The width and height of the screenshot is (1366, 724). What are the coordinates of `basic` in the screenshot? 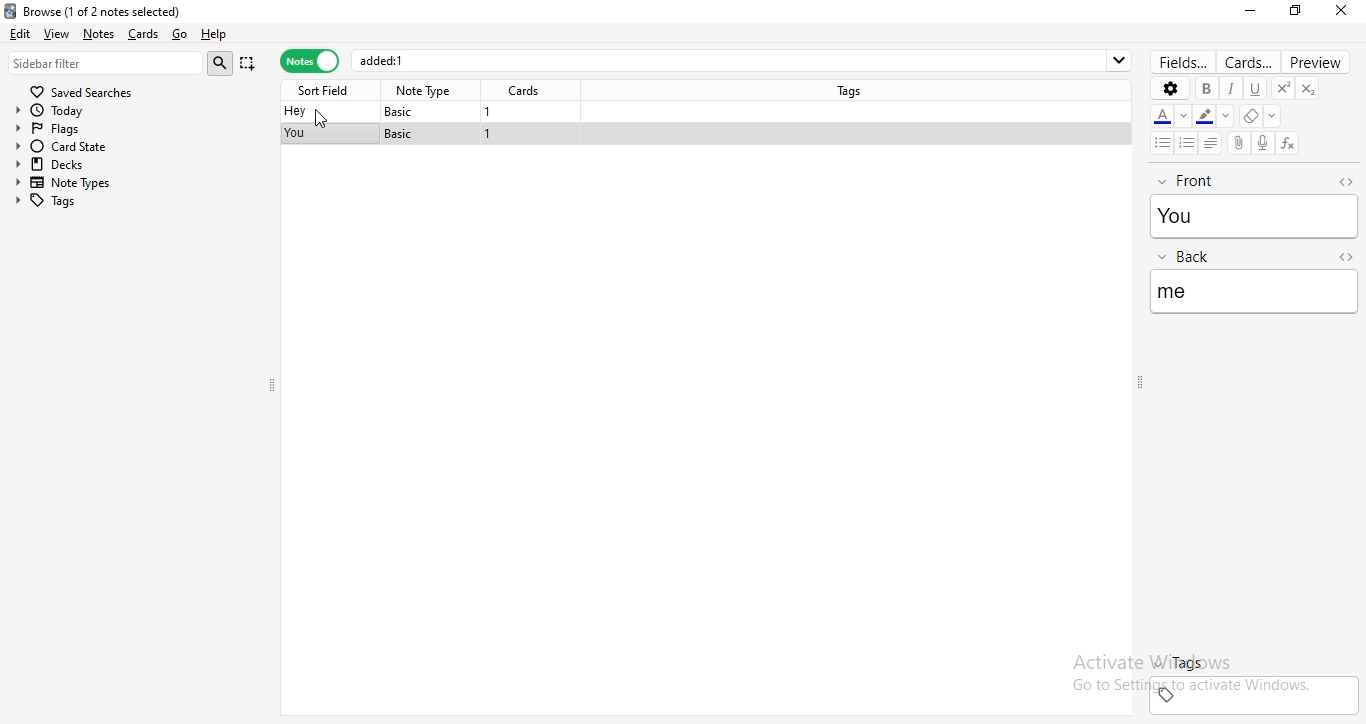 It's located at (405, 111).